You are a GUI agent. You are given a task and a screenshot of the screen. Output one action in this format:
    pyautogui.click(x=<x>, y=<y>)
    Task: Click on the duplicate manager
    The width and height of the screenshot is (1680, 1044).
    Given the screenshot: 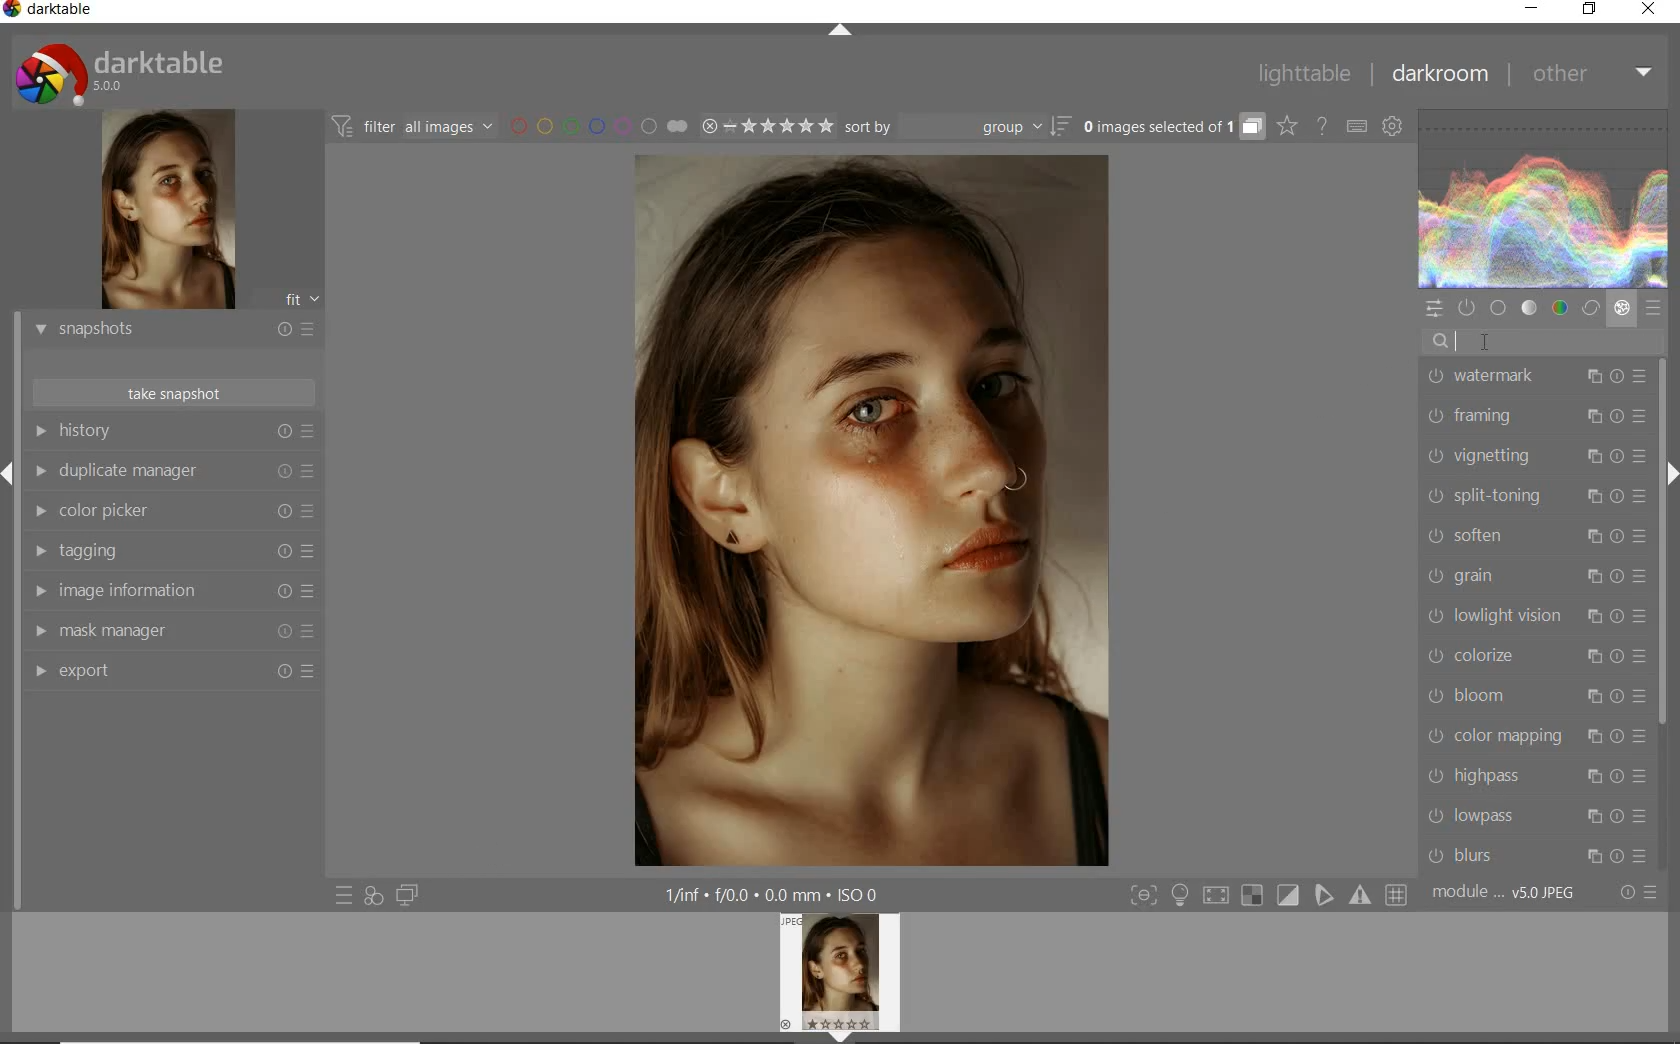 What is the action you would take?
    pyautogui.click(x=173, y=474)
    